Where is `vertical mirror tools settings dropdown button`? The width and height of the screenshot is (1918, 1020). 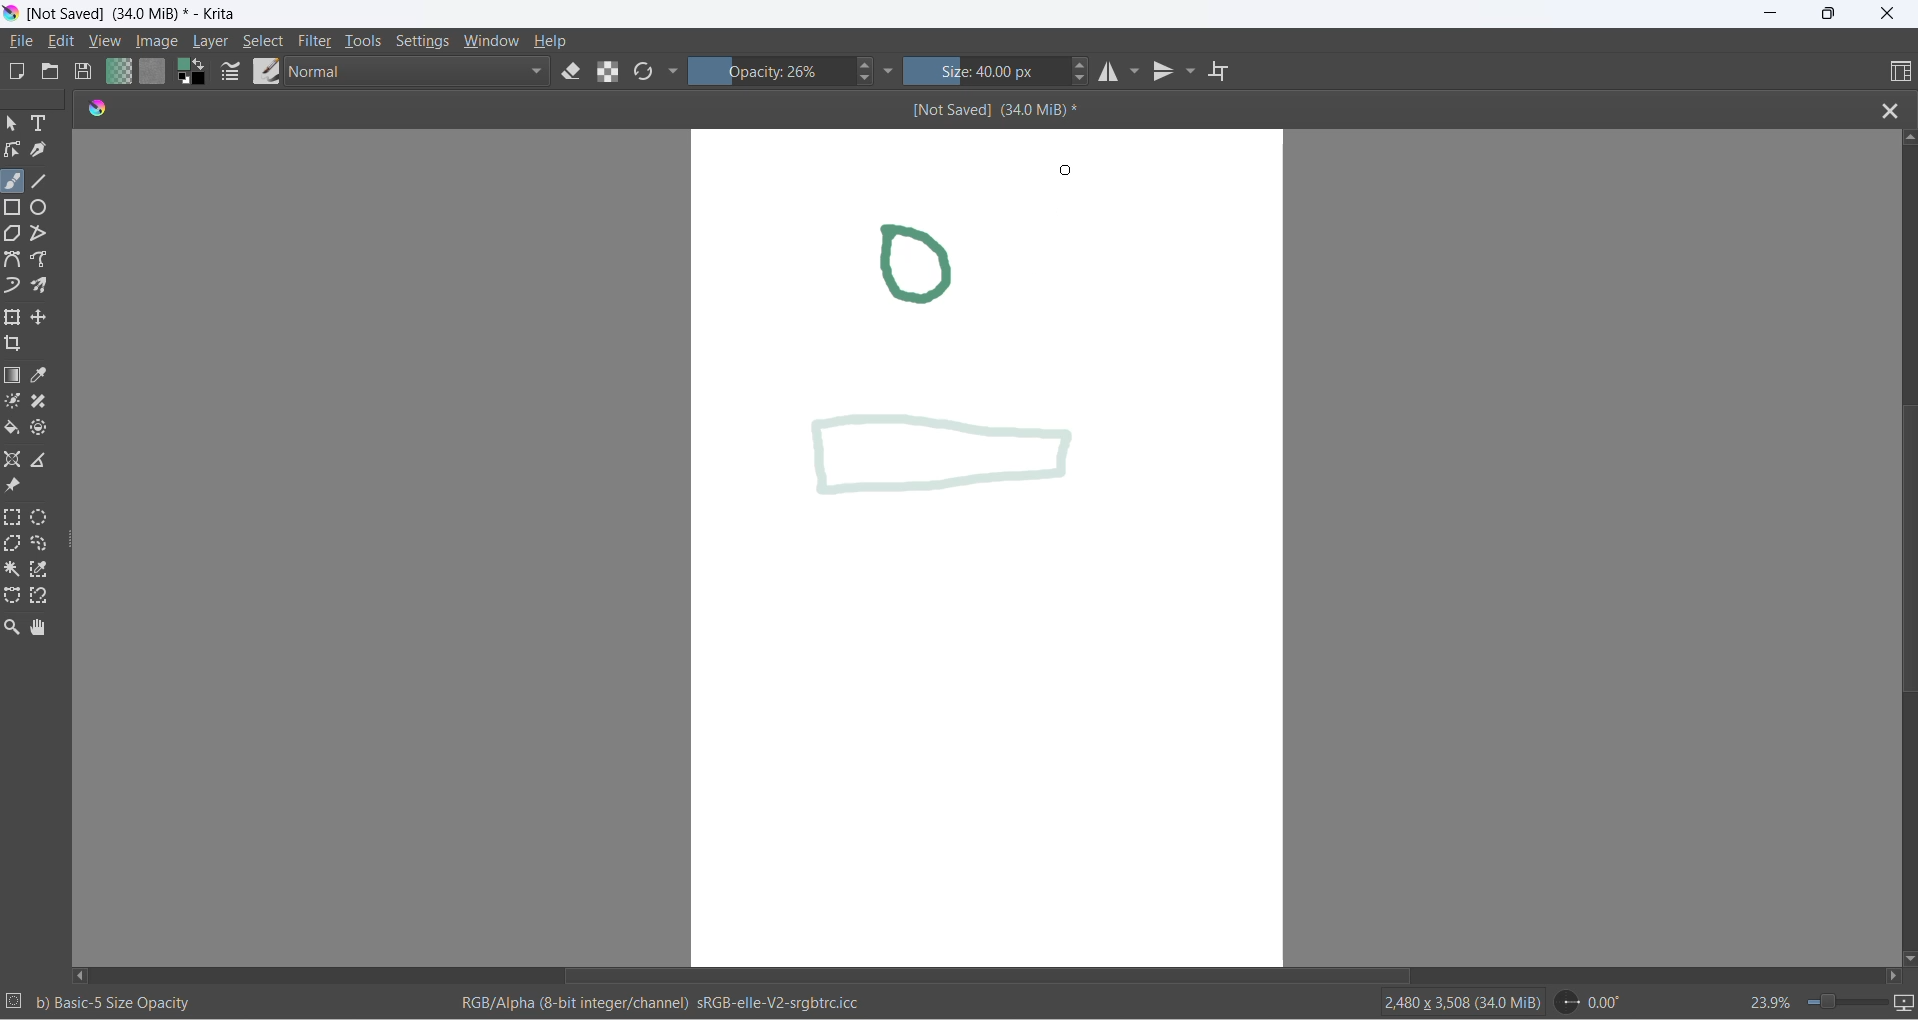
vertical mirror tools settings dropdown button is located at coordinates (1193, 73).